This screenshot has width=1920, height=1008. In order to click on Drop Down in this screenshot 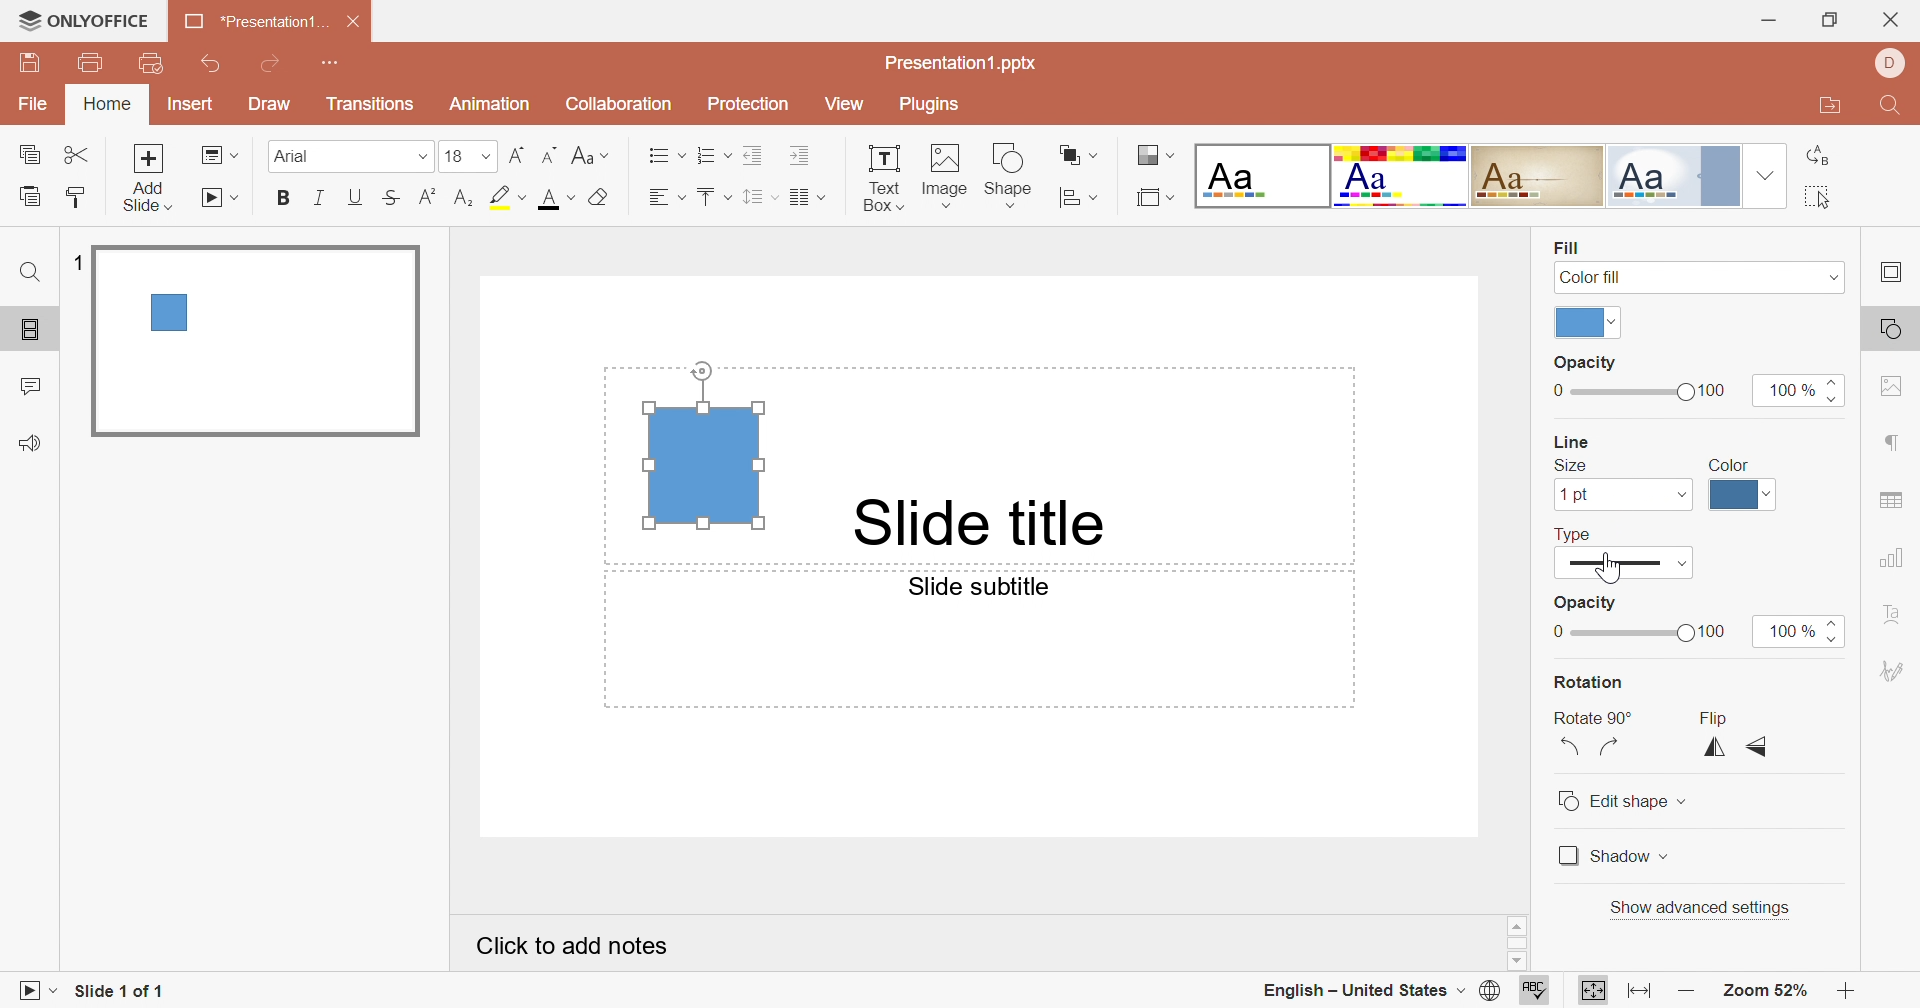, I will do `click(1768, 178)`.